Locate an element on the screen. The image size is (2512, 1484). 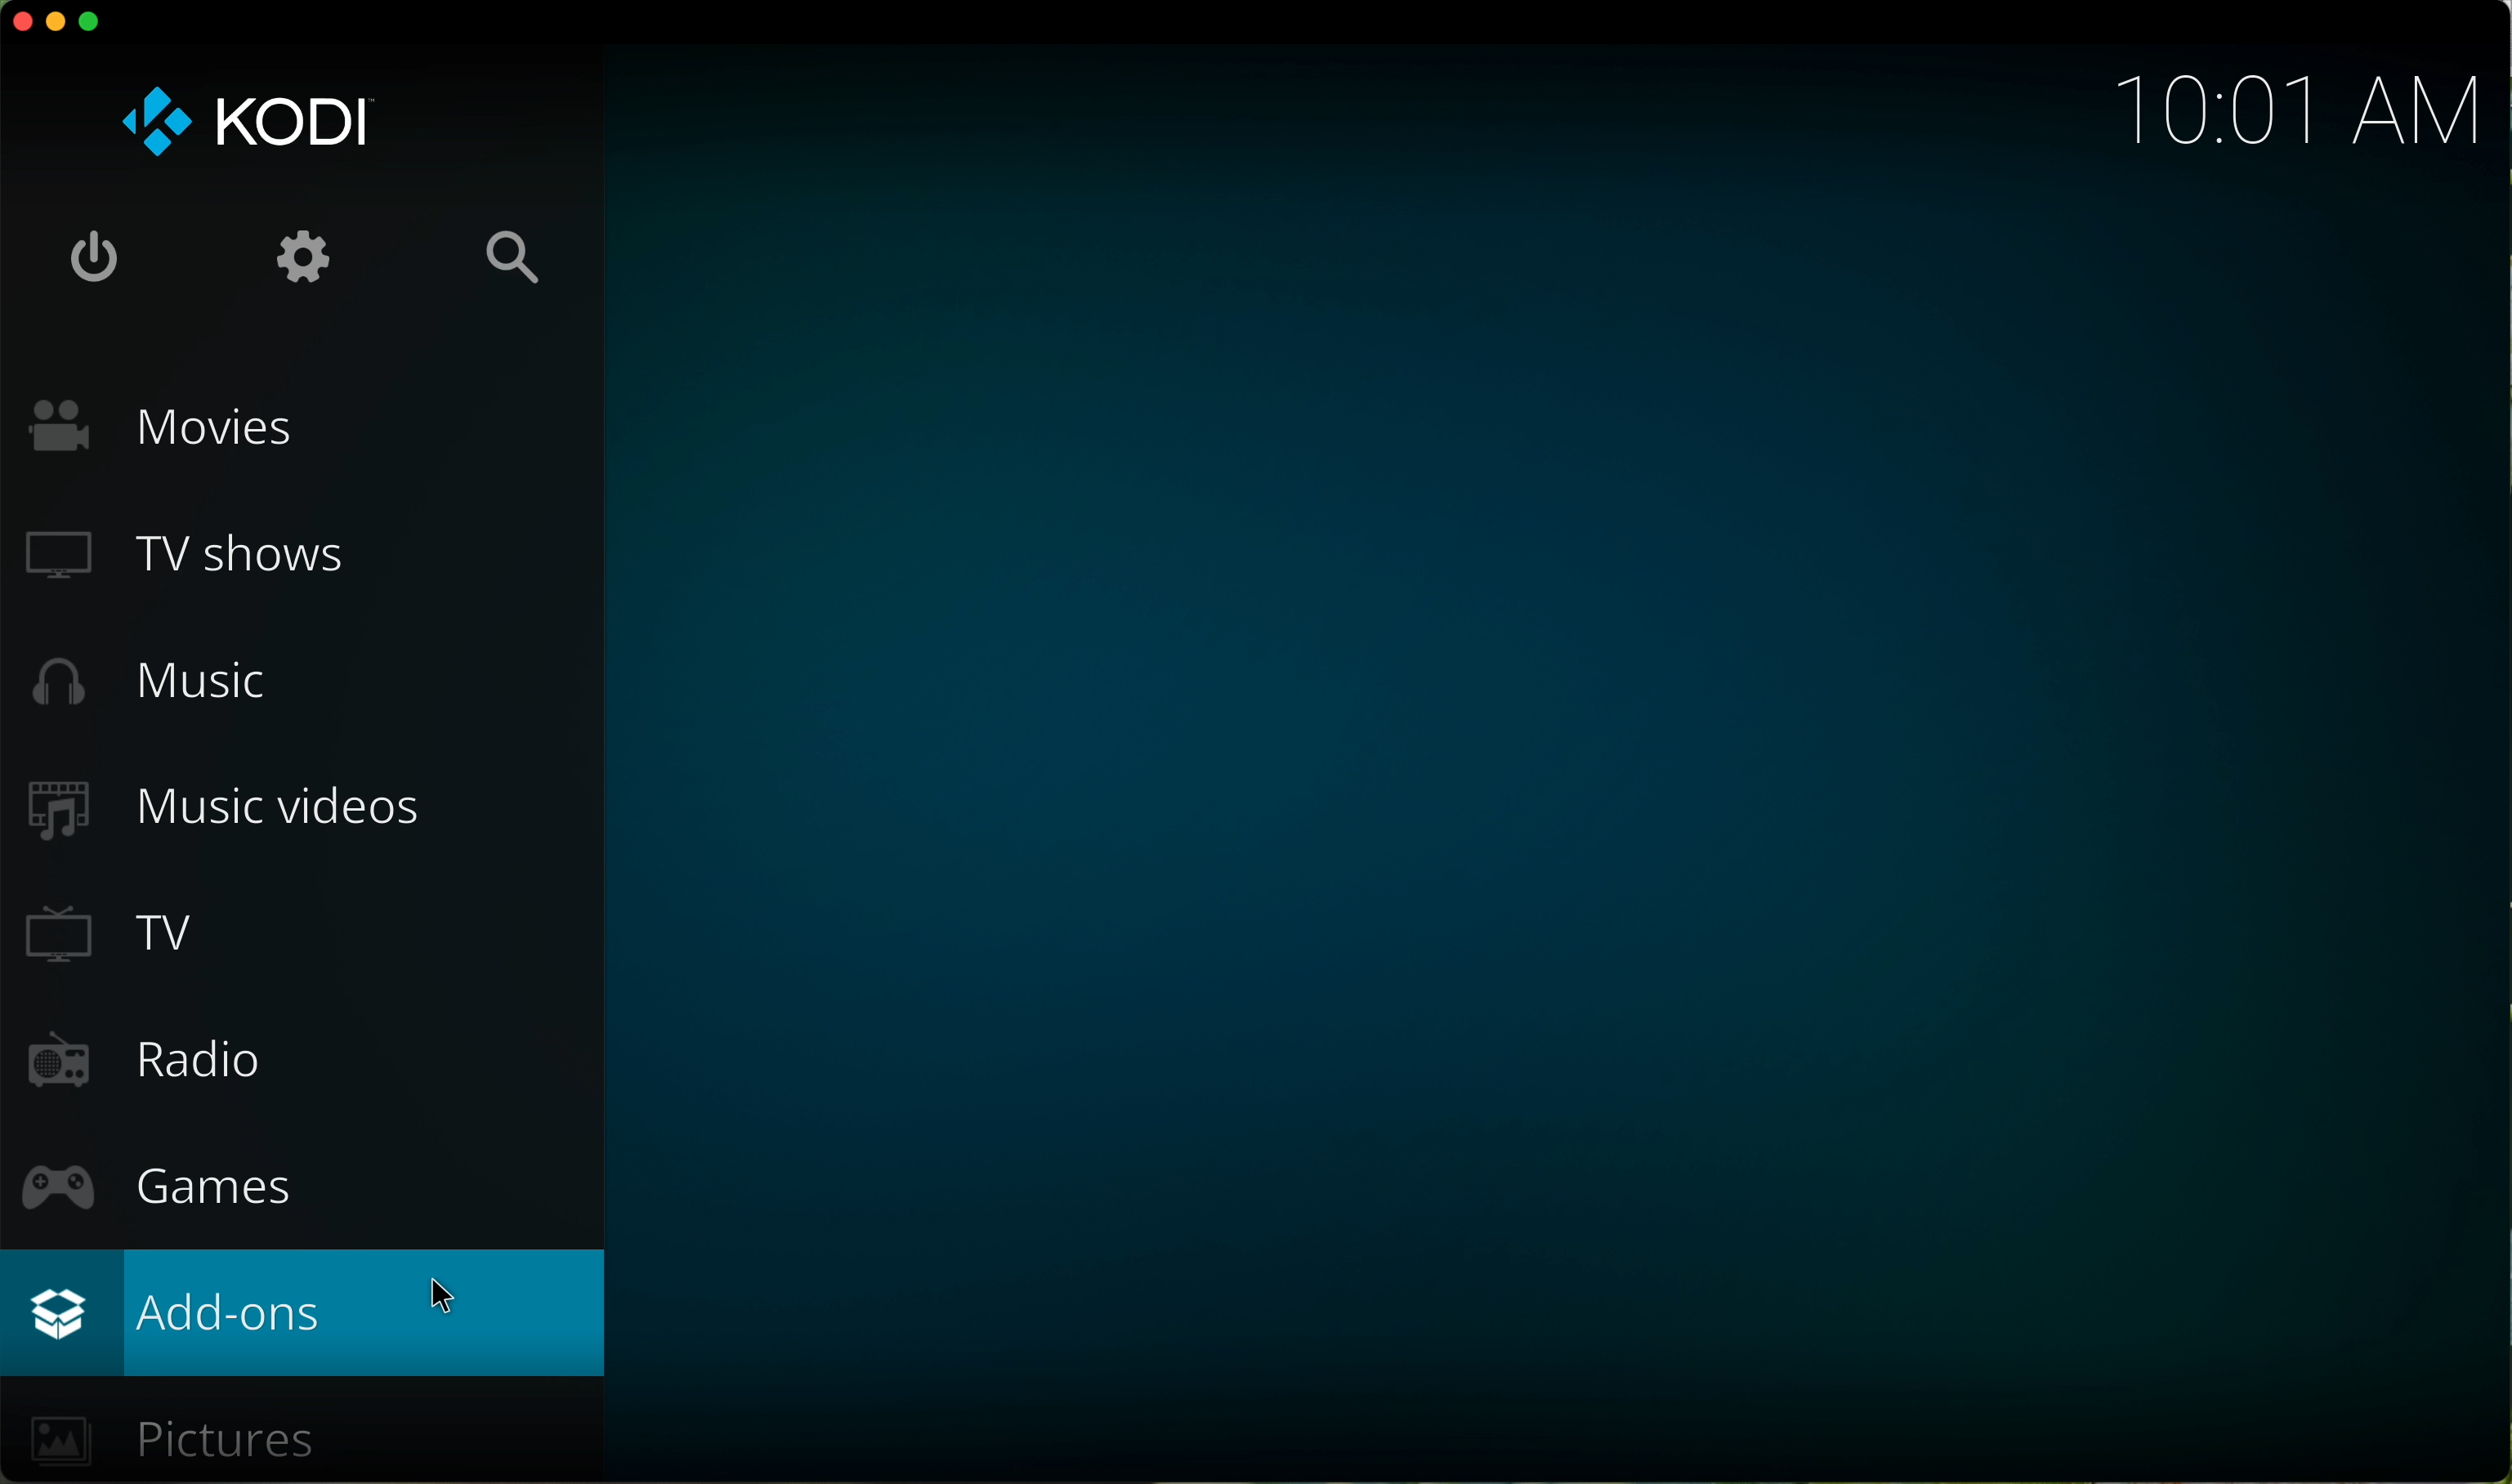
hour is located at coordinates (2290, 107).